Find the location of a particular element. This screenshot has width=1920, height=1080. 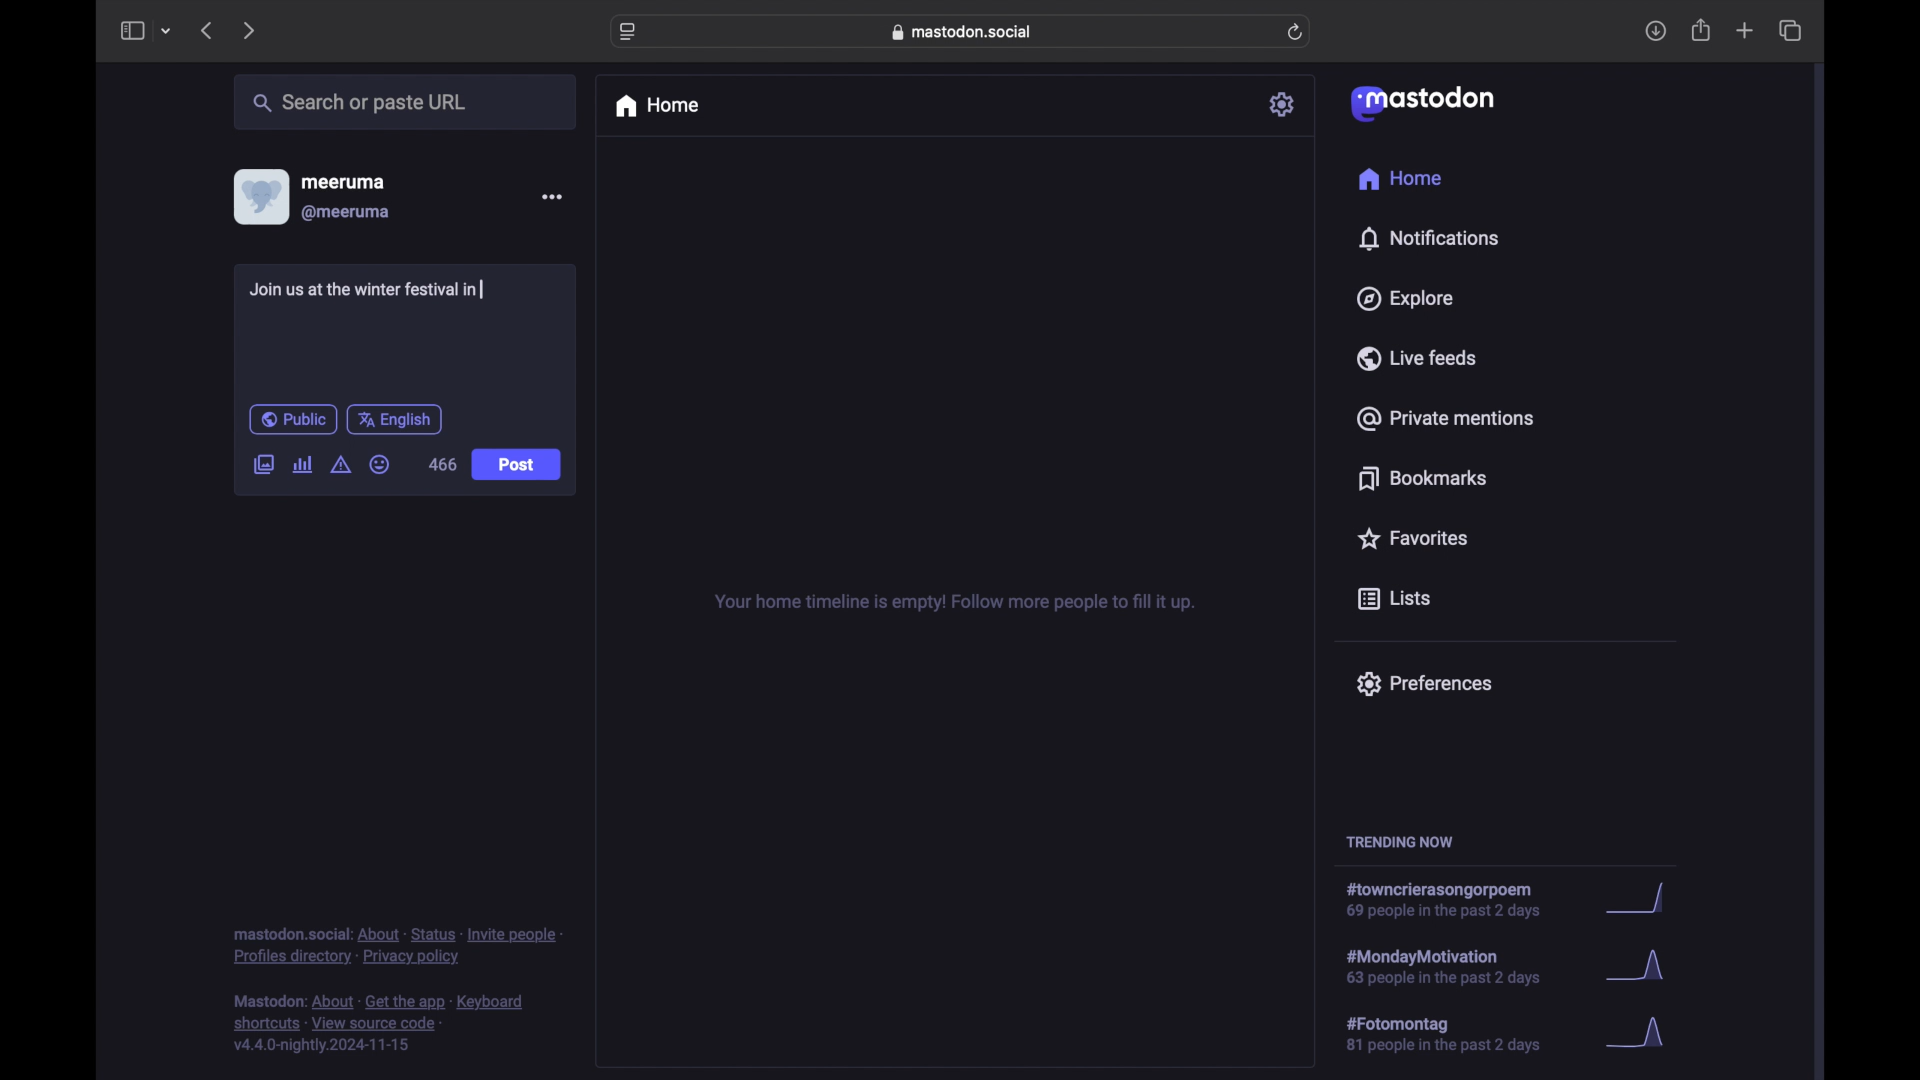

home is located at coordinates (656, 106).